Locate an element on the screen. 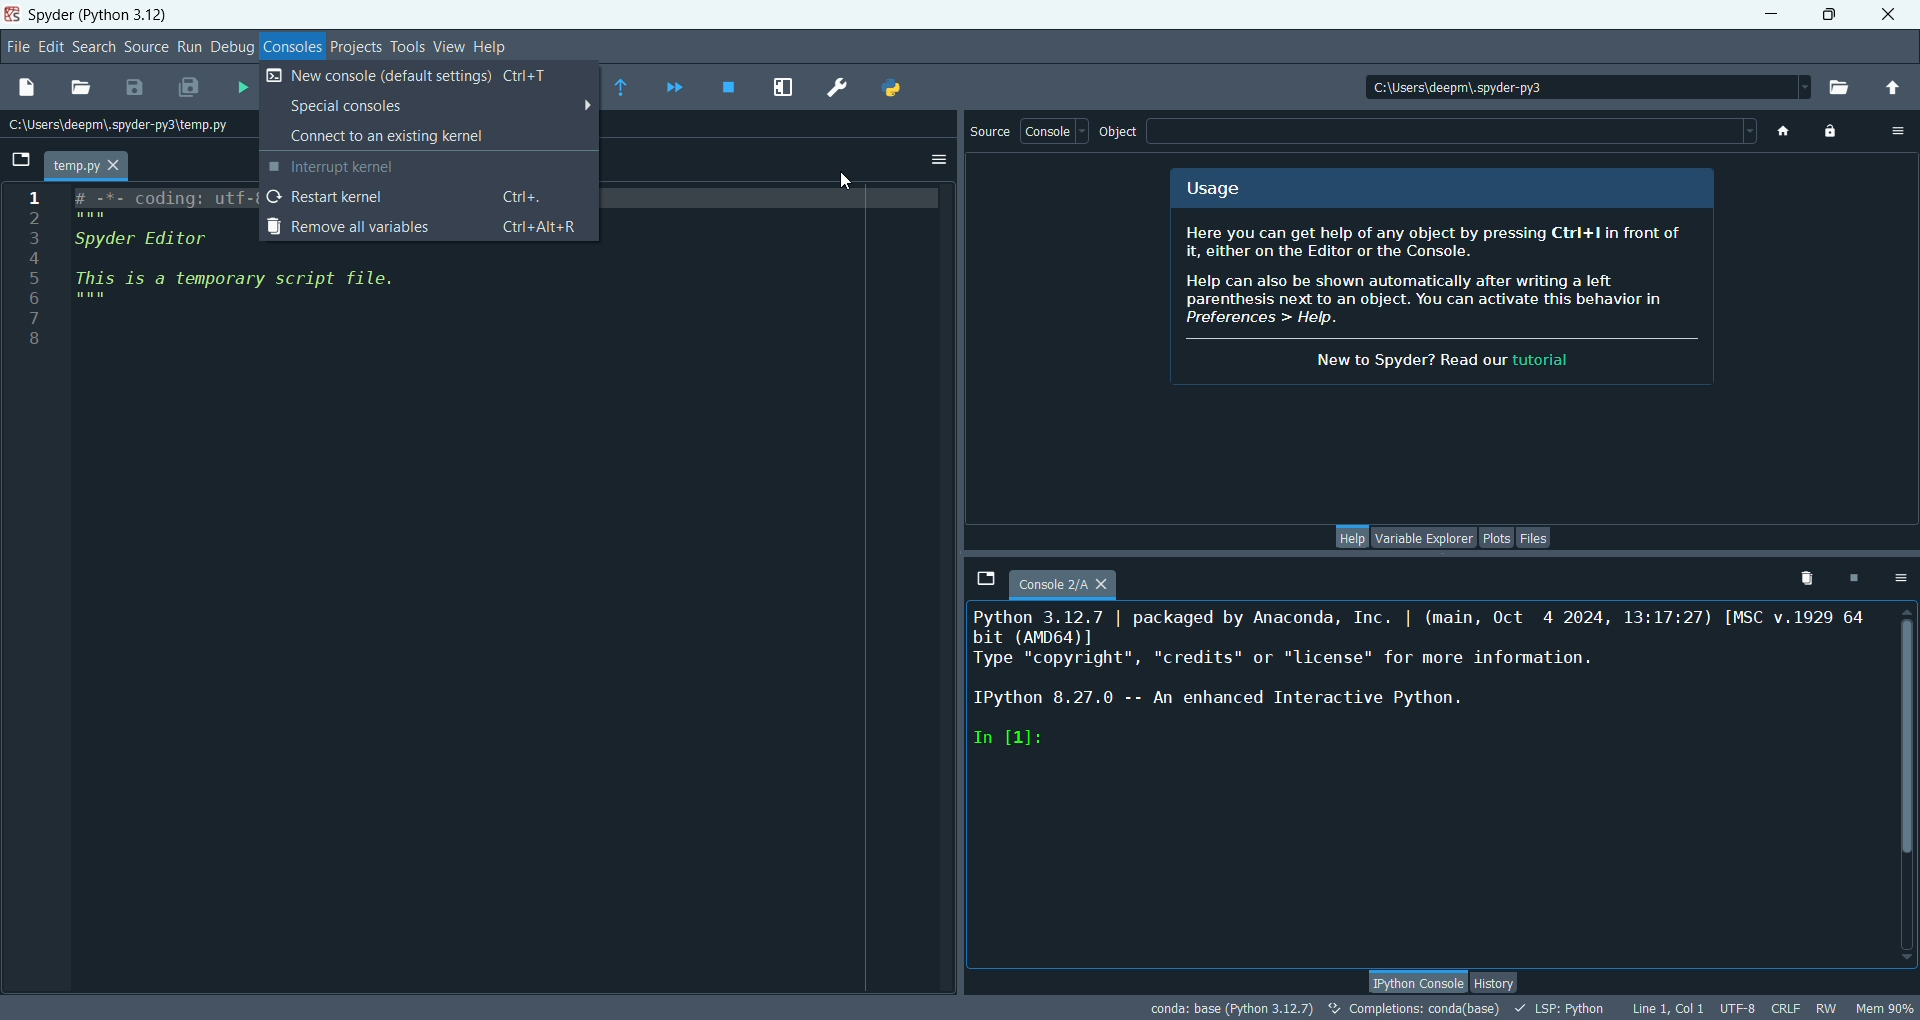  console is located at coordinates (1054, 131).